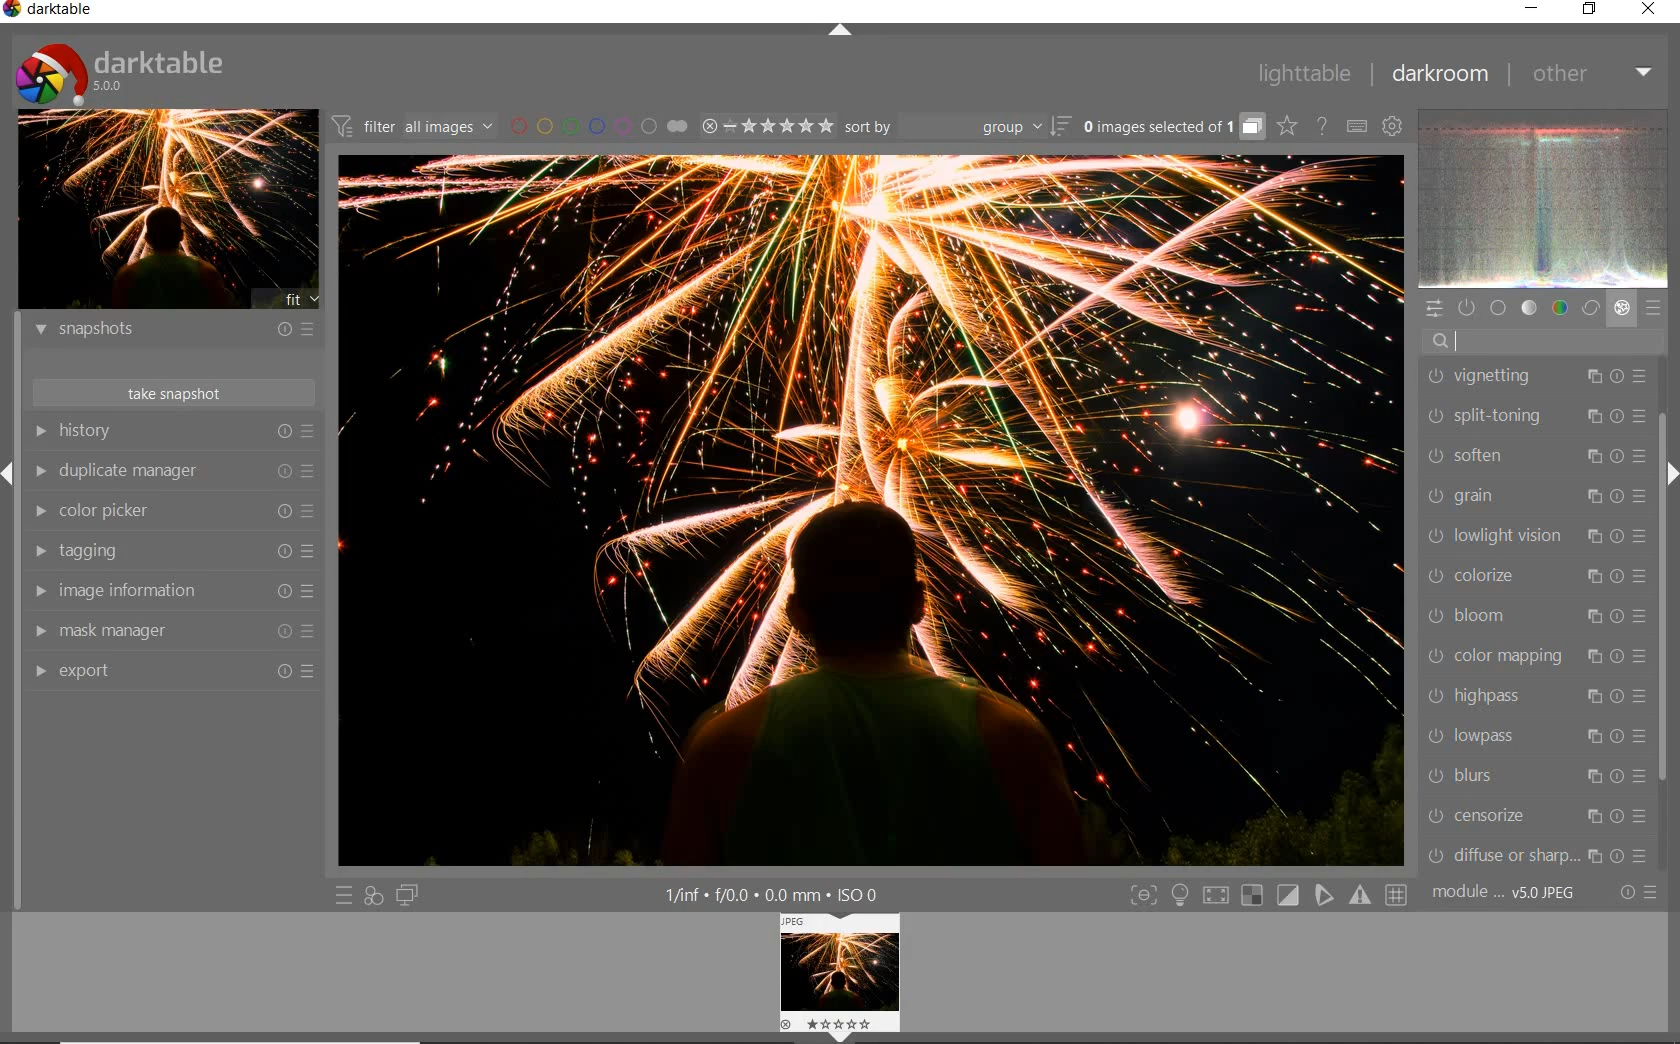 This screenshot has height=1044, width=1680. What do you see at coordinates (1390, 126) in the screenshot?
I see `show global preferences` at bounding box center [1390, 126].